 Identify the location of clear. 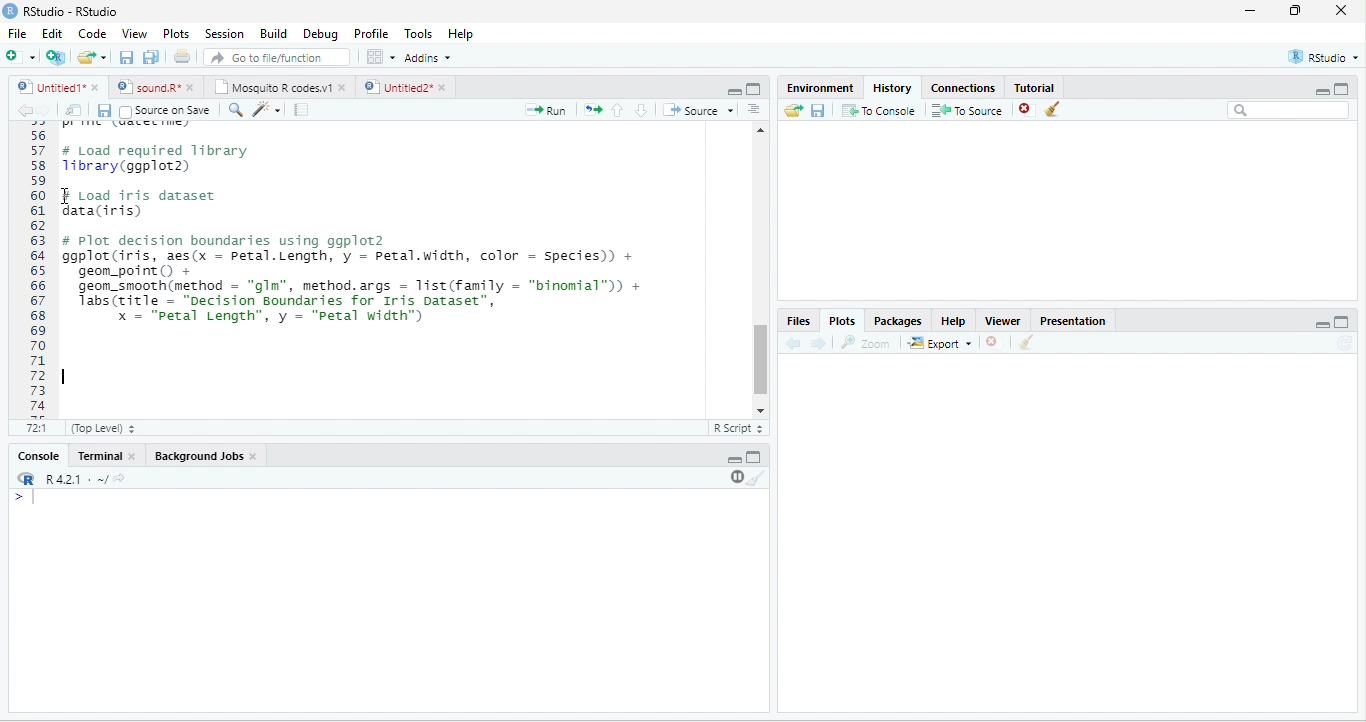
(1027, 342).